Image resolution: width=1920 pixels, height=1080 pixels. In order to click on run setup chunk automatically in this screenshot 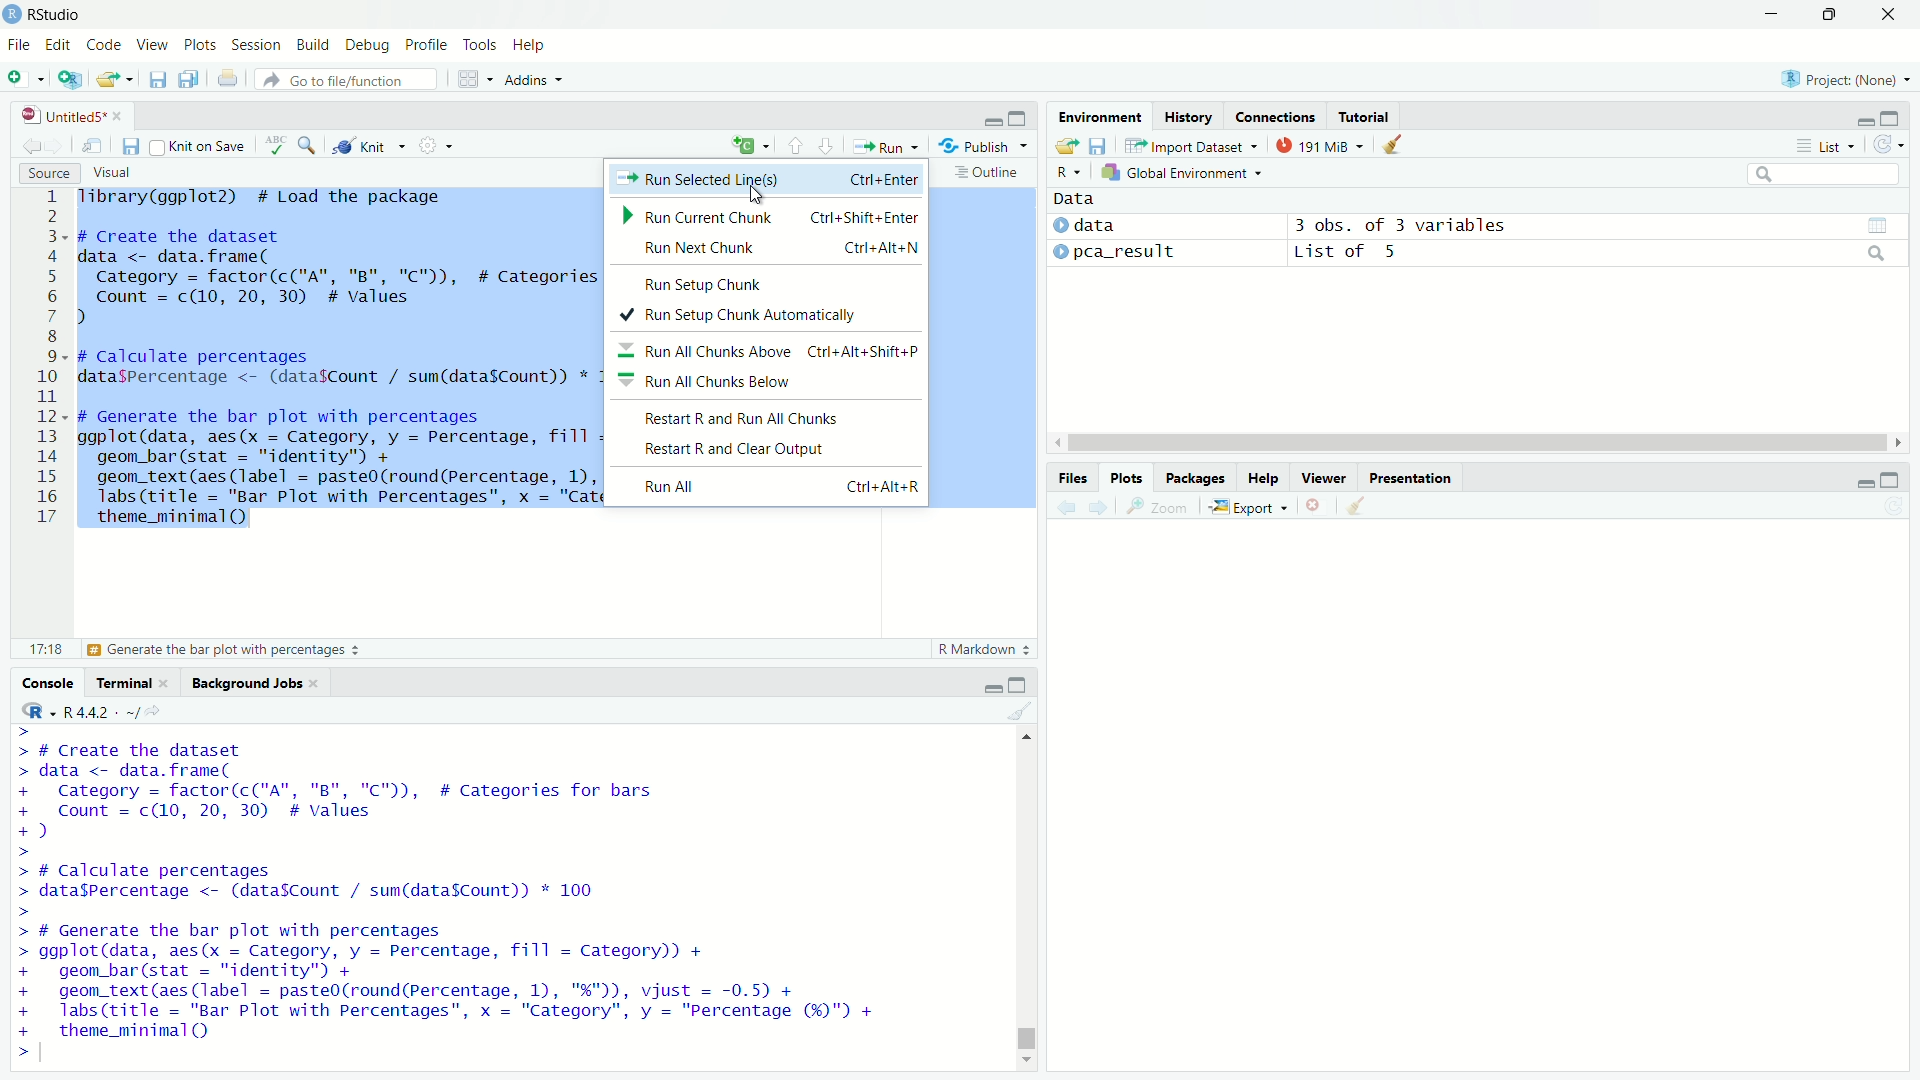, I will do `click(771, 314)`.